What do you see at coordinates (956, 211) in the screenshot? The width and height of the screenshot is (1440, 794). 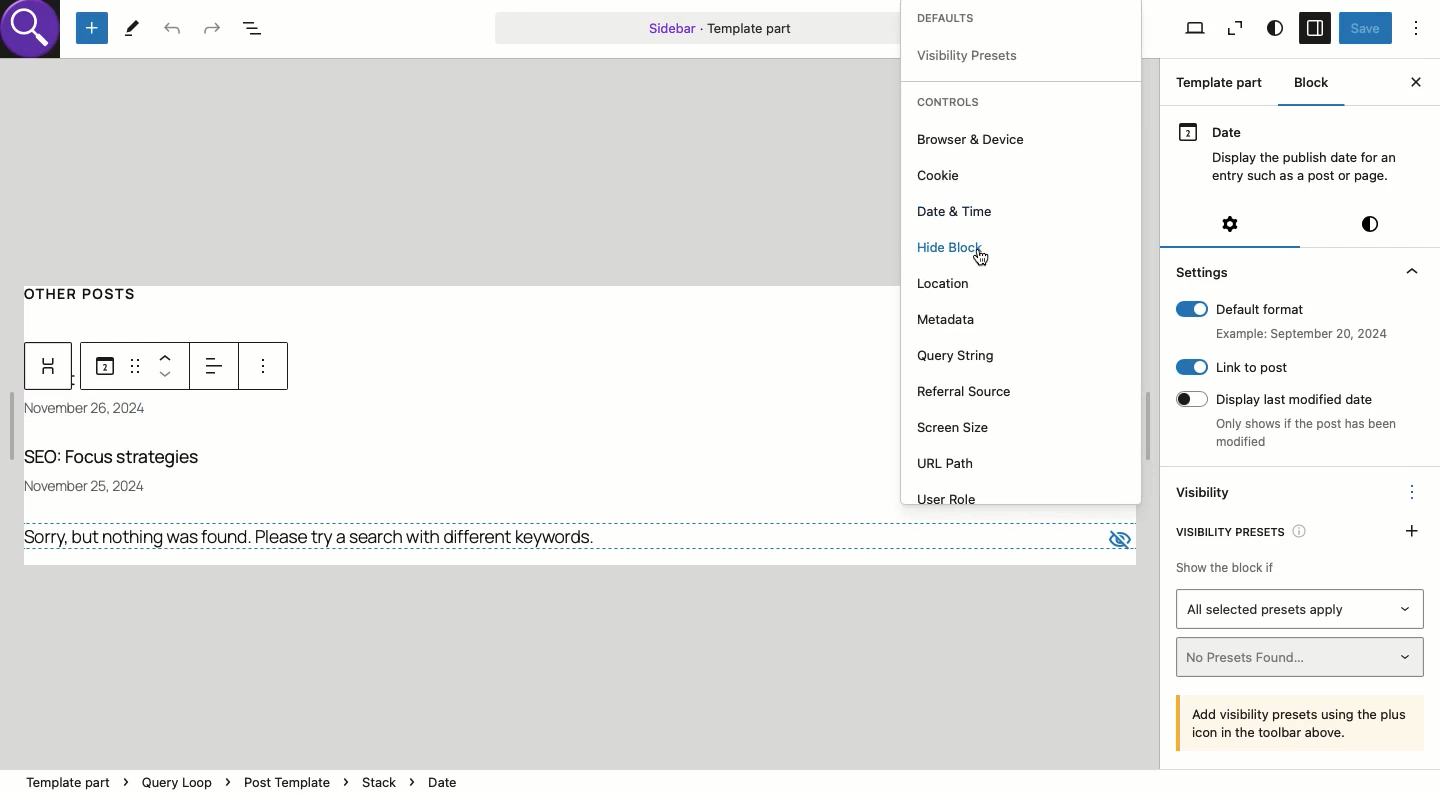 I see `Date and time` at bounding box center [956, 211].